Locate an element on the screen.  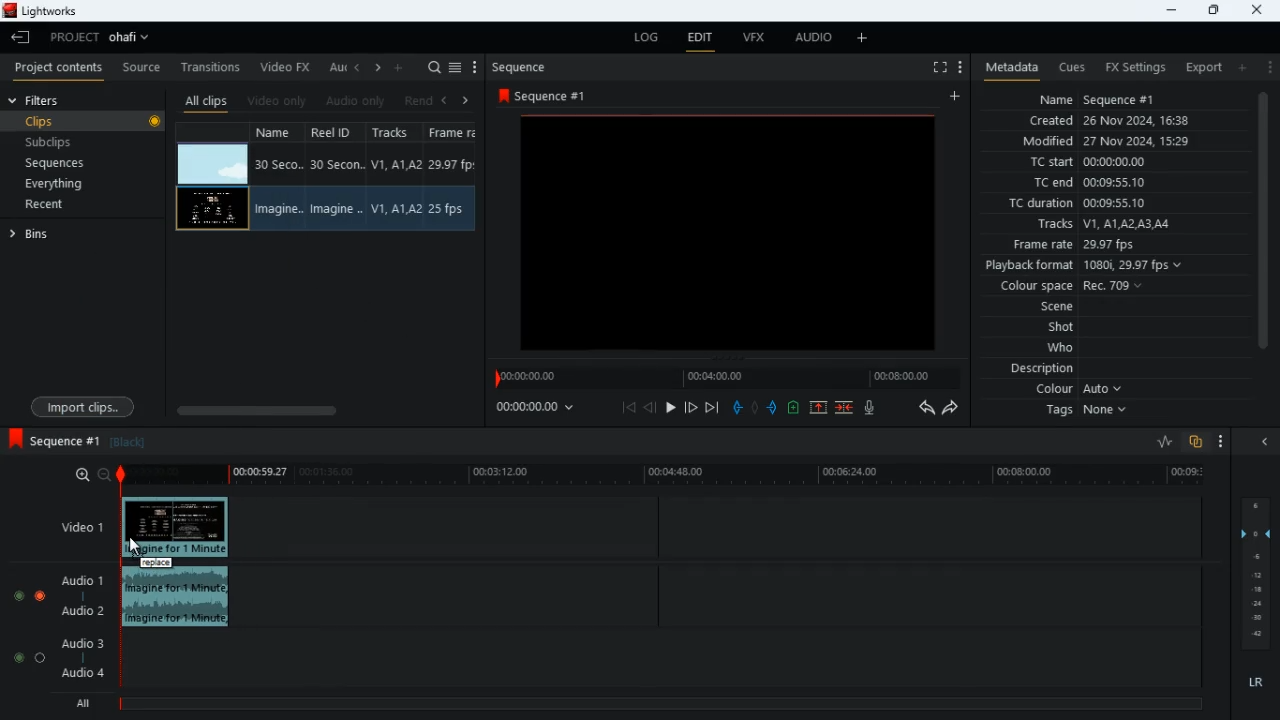
tc start is located at coordinates (1086, 163).